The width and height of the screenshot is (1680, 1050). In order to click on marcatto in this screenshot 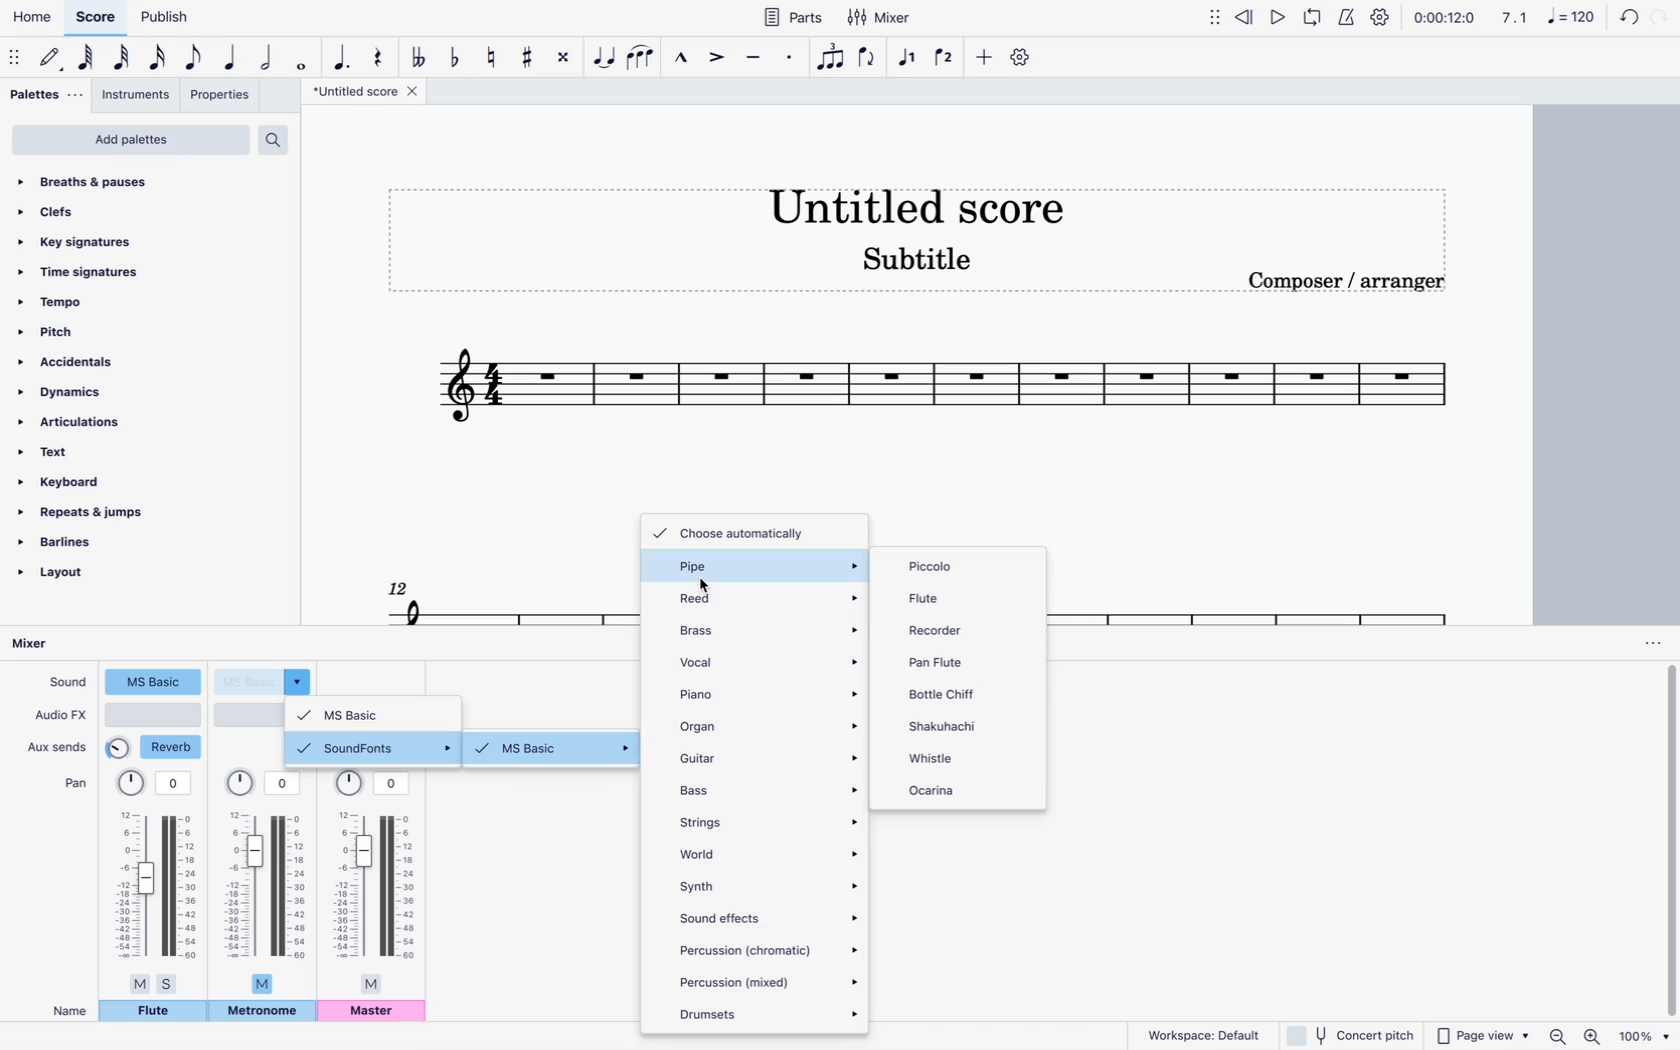, I will do `click(681, 59)`.